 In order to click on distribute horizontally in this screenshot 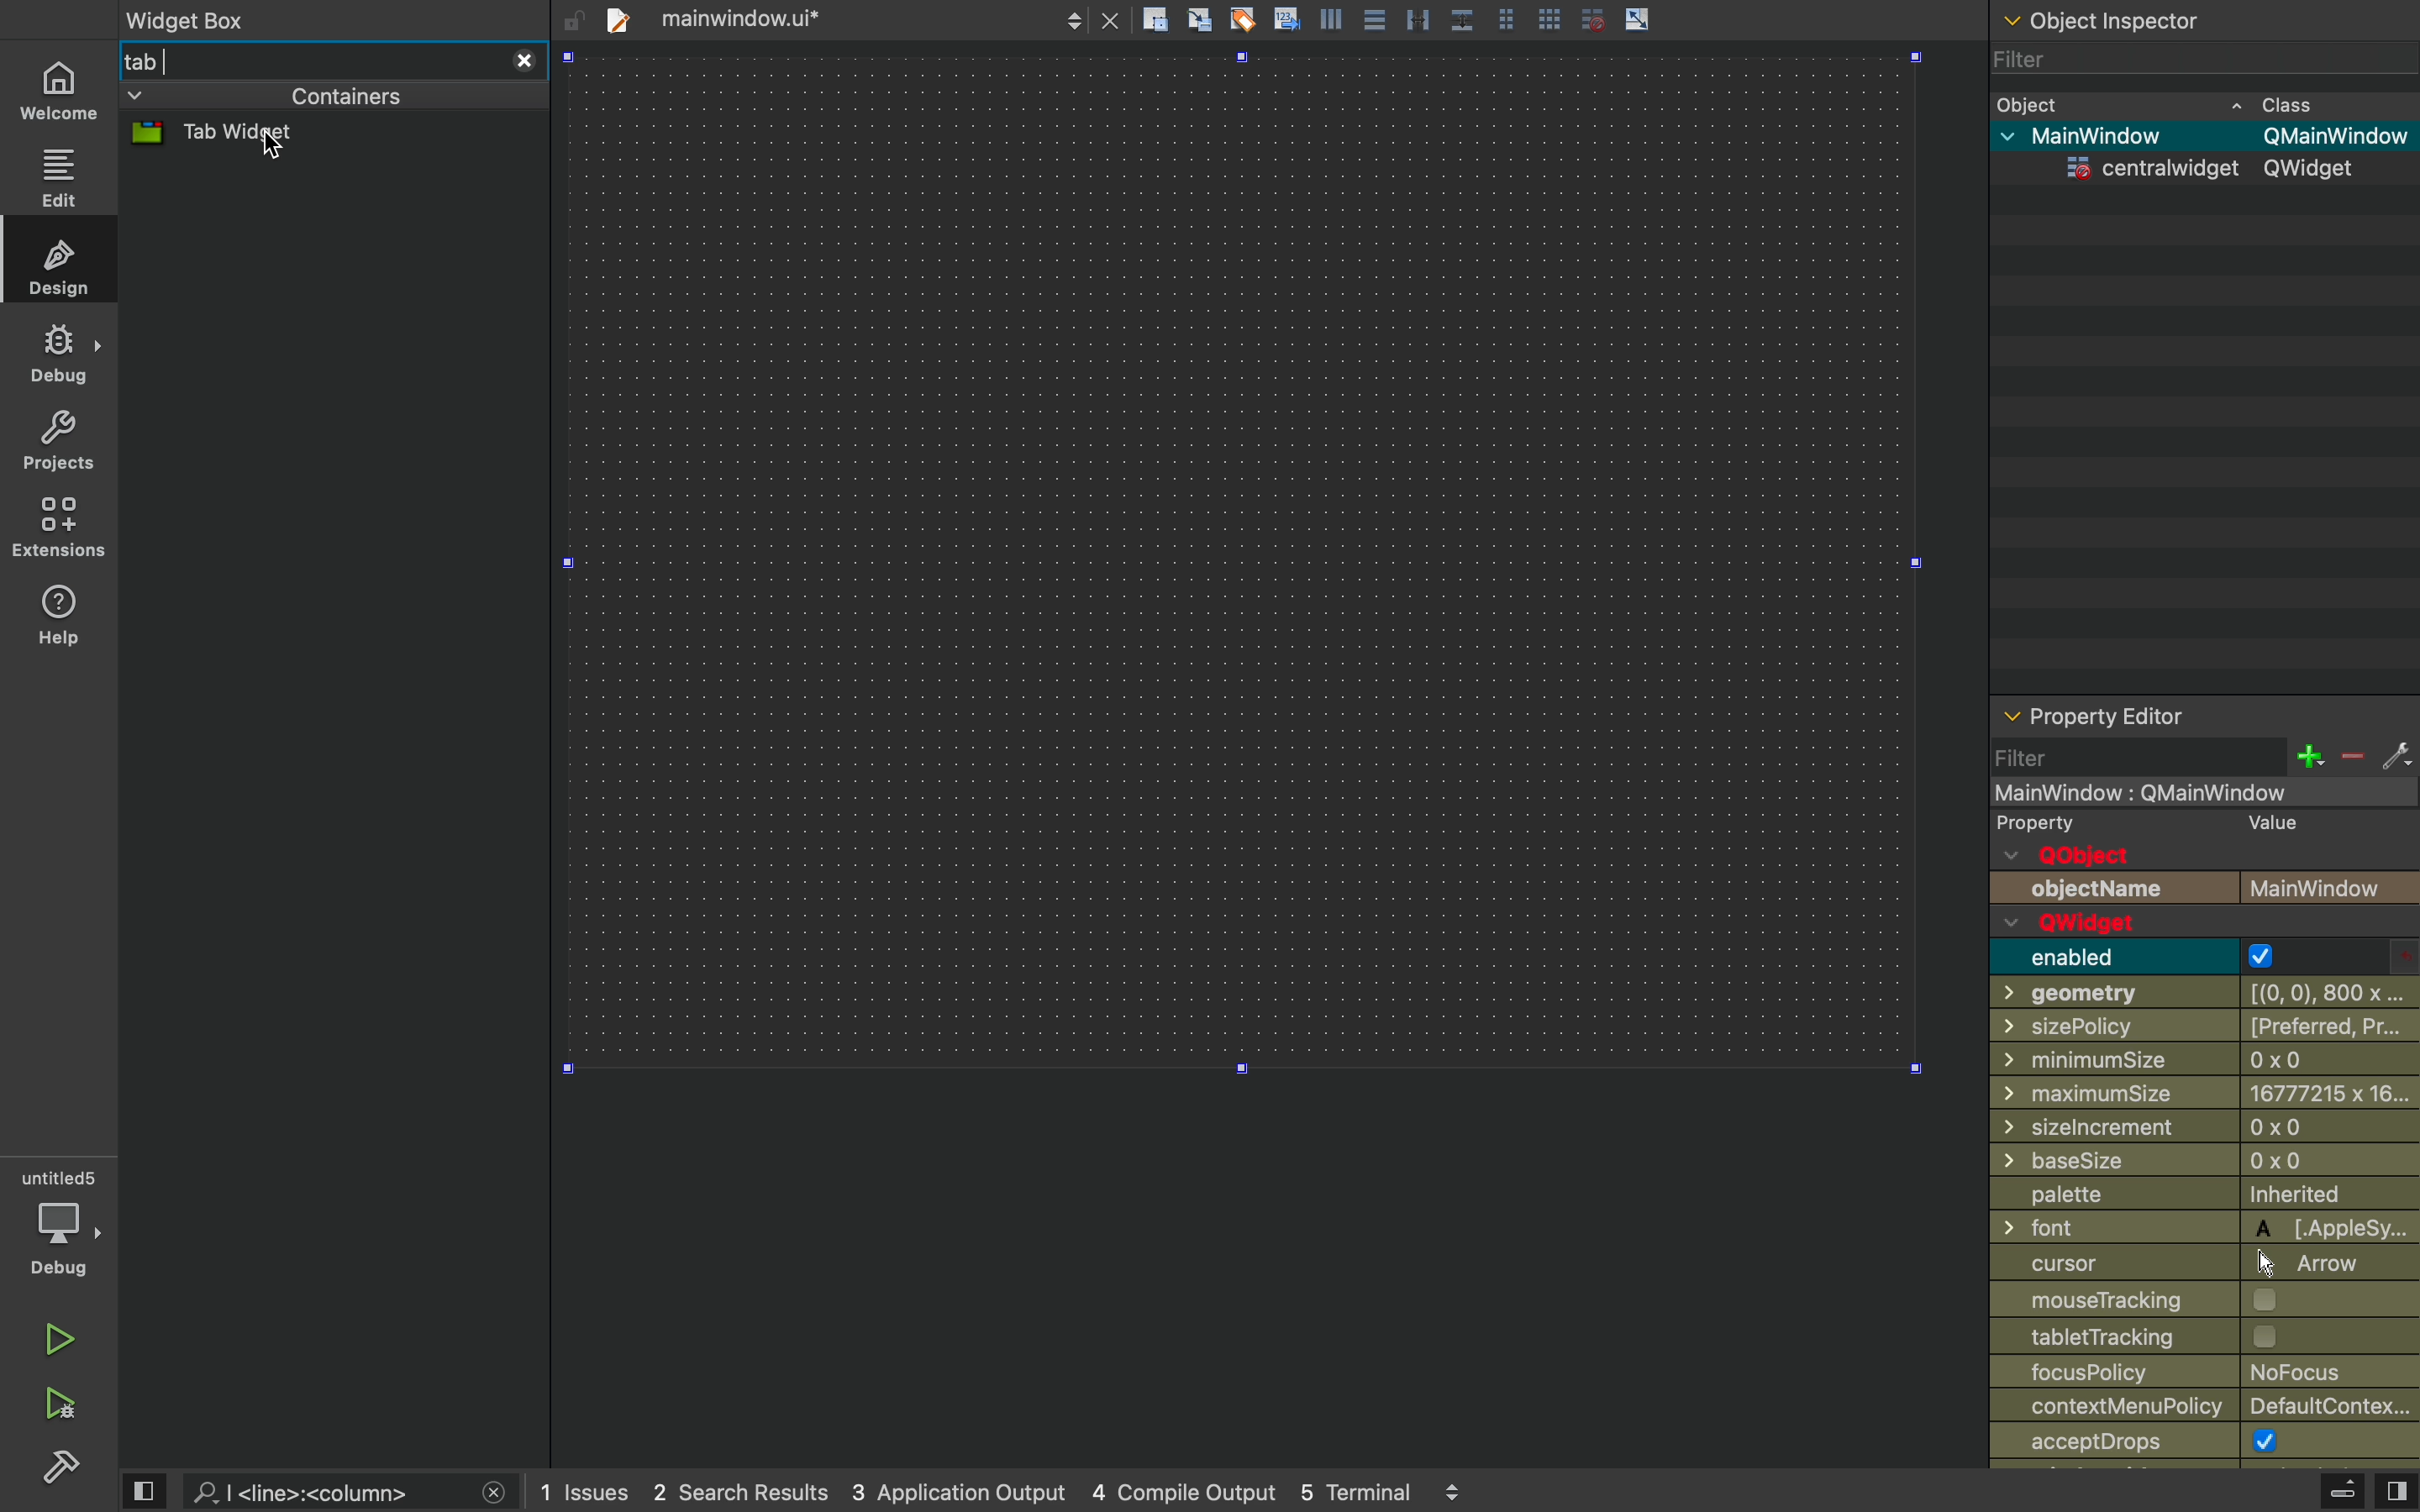, I will do `click(1418, 17)`.